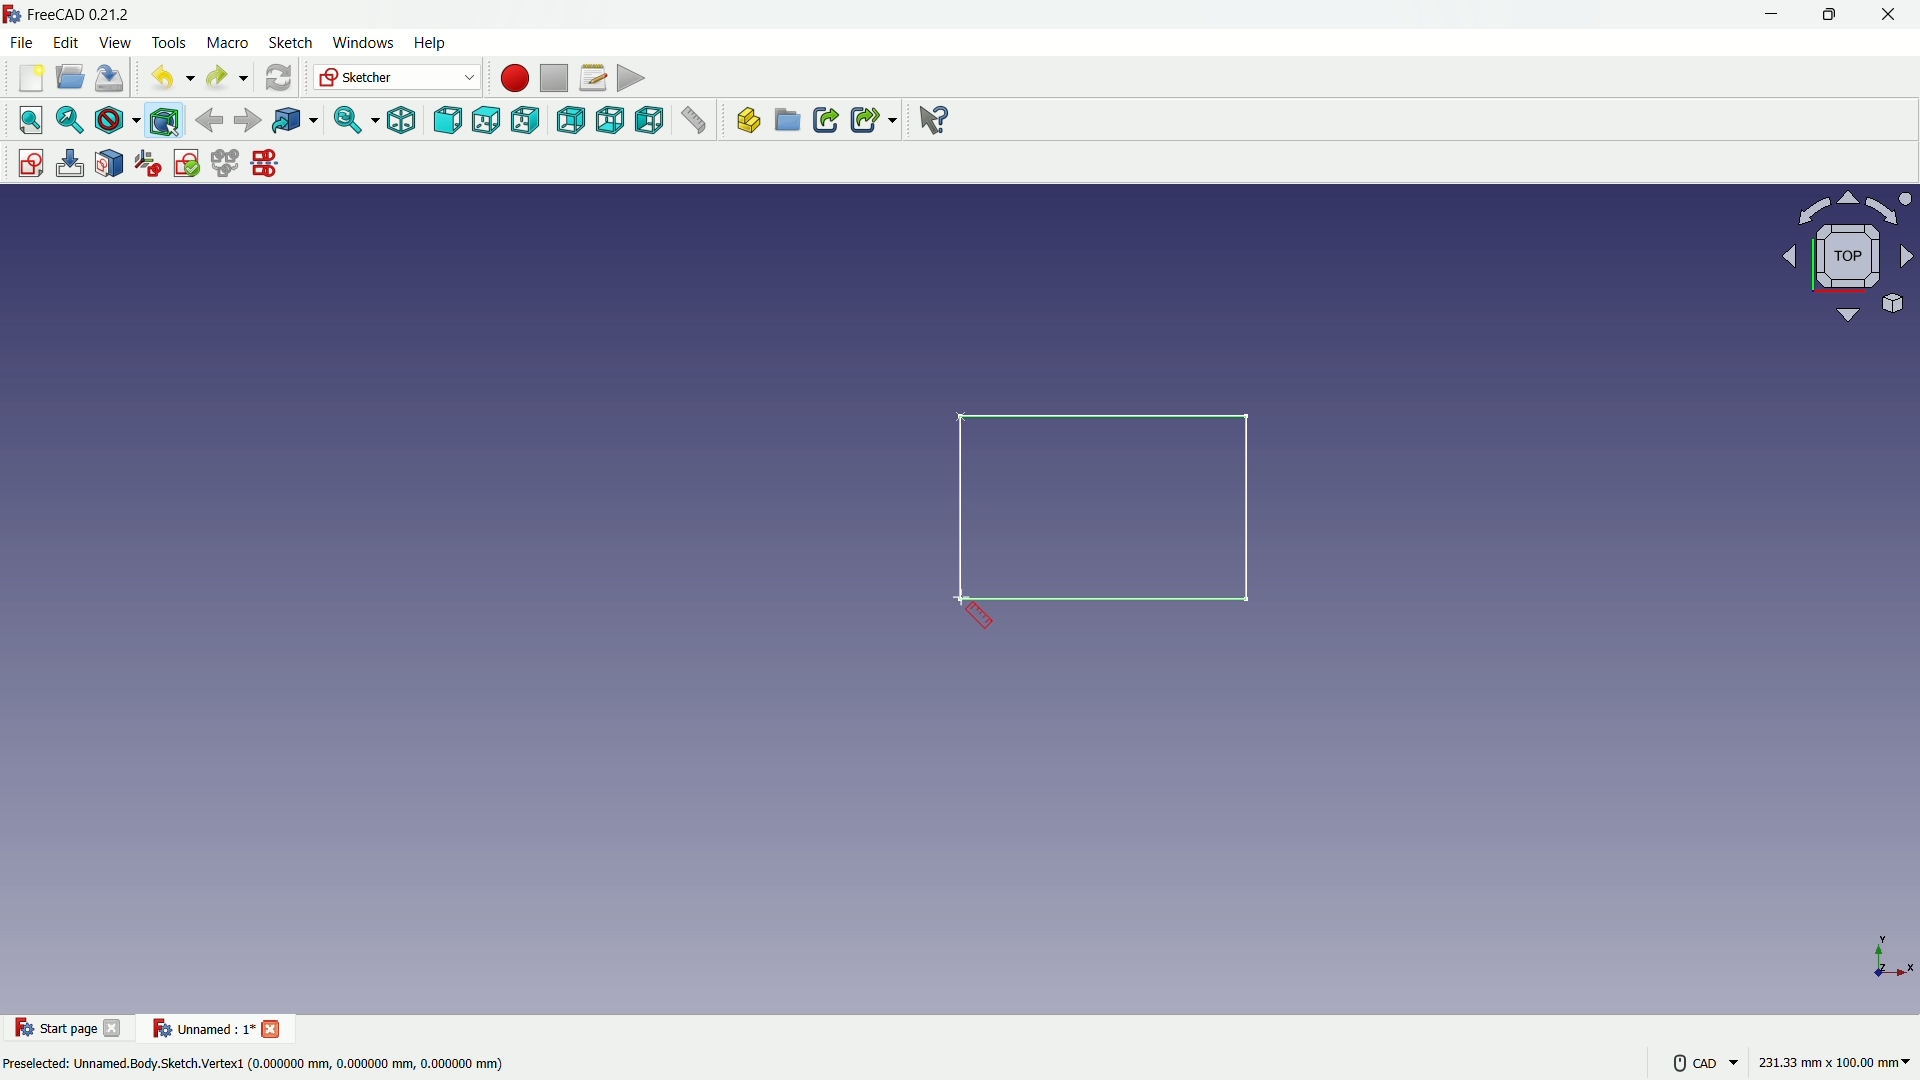  I want to click on macro settings, so click(587, 79).